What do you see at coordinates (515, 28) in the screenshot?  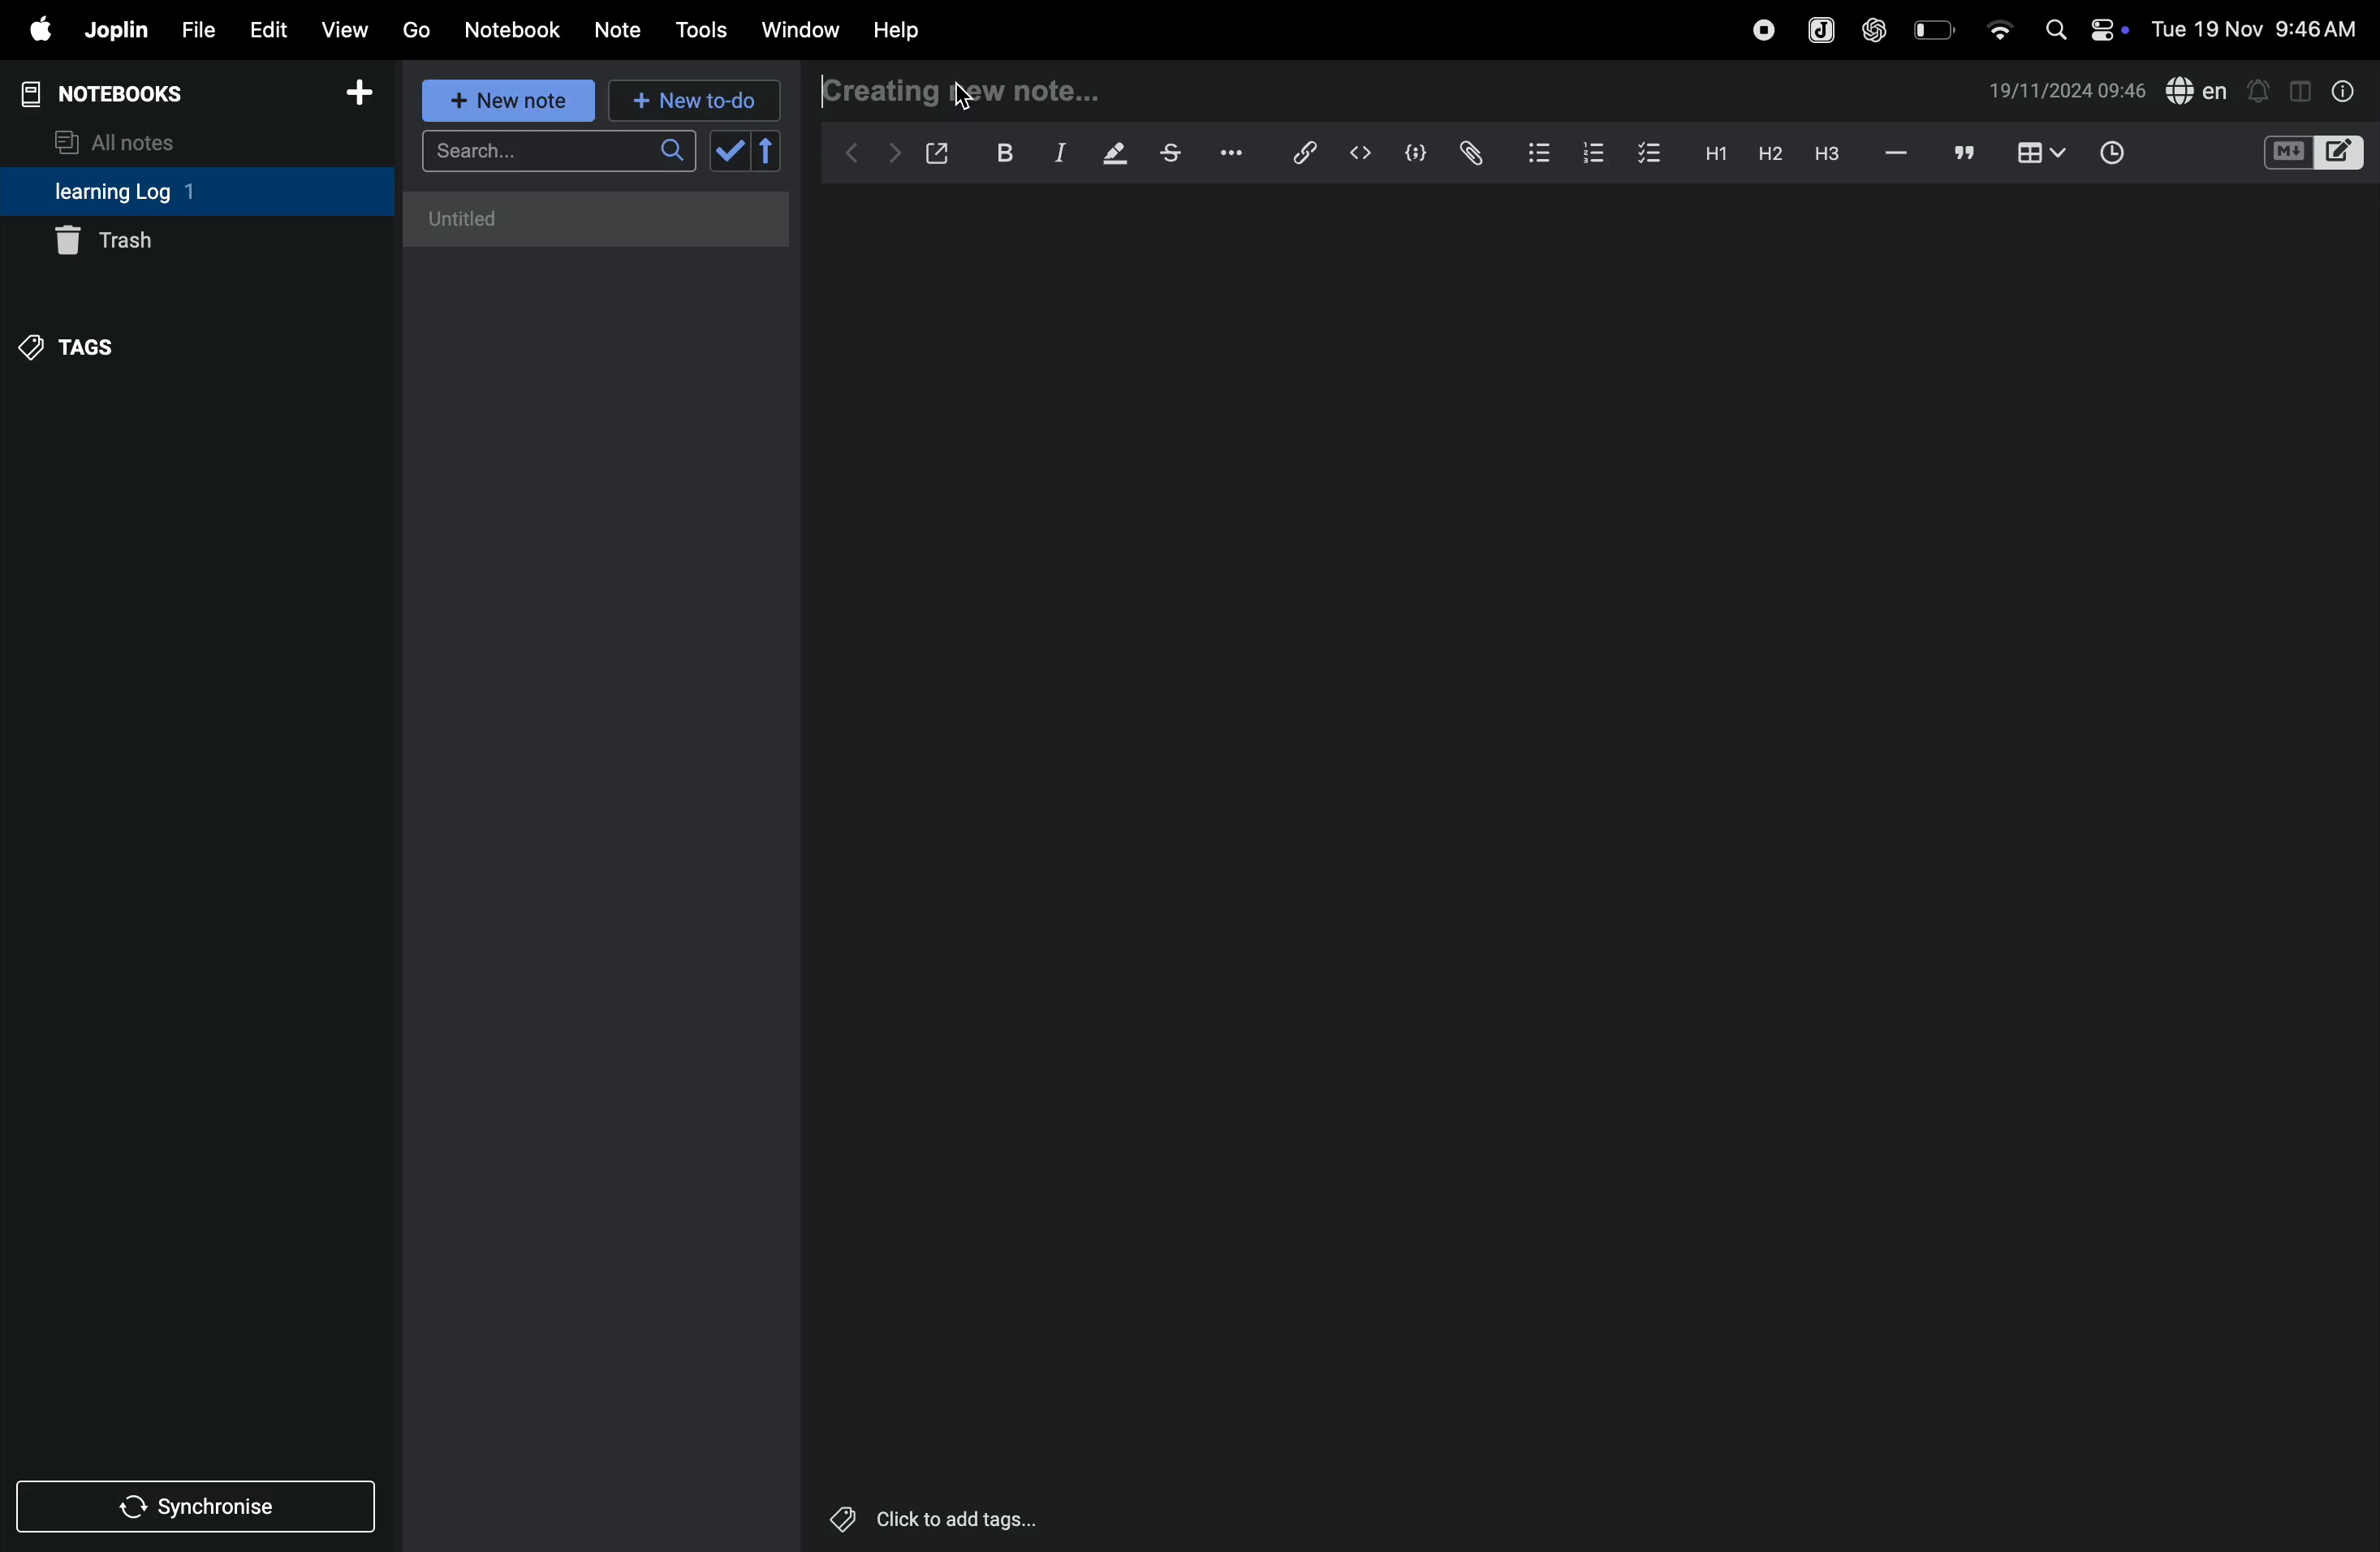 I see `notebook` at bounding box center [515, 28].